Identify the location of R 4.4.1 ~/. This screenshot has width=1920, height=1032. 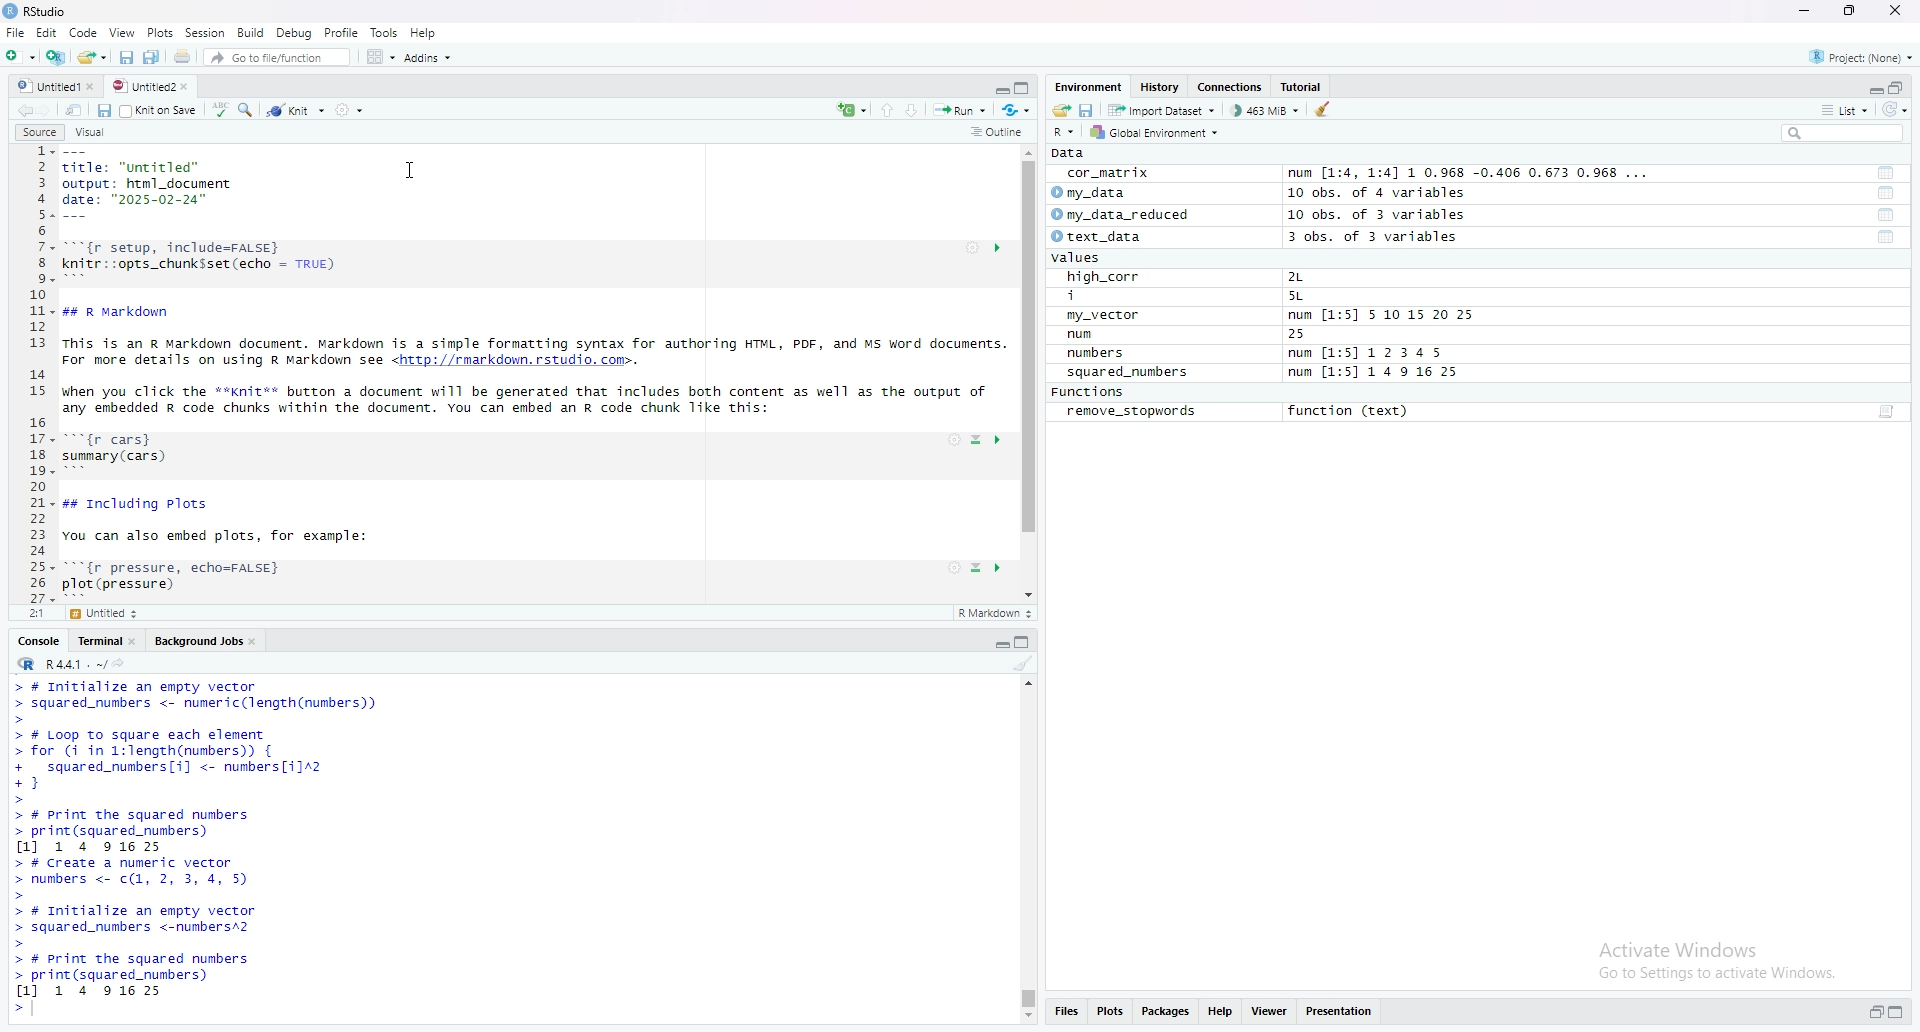
(55, 666).